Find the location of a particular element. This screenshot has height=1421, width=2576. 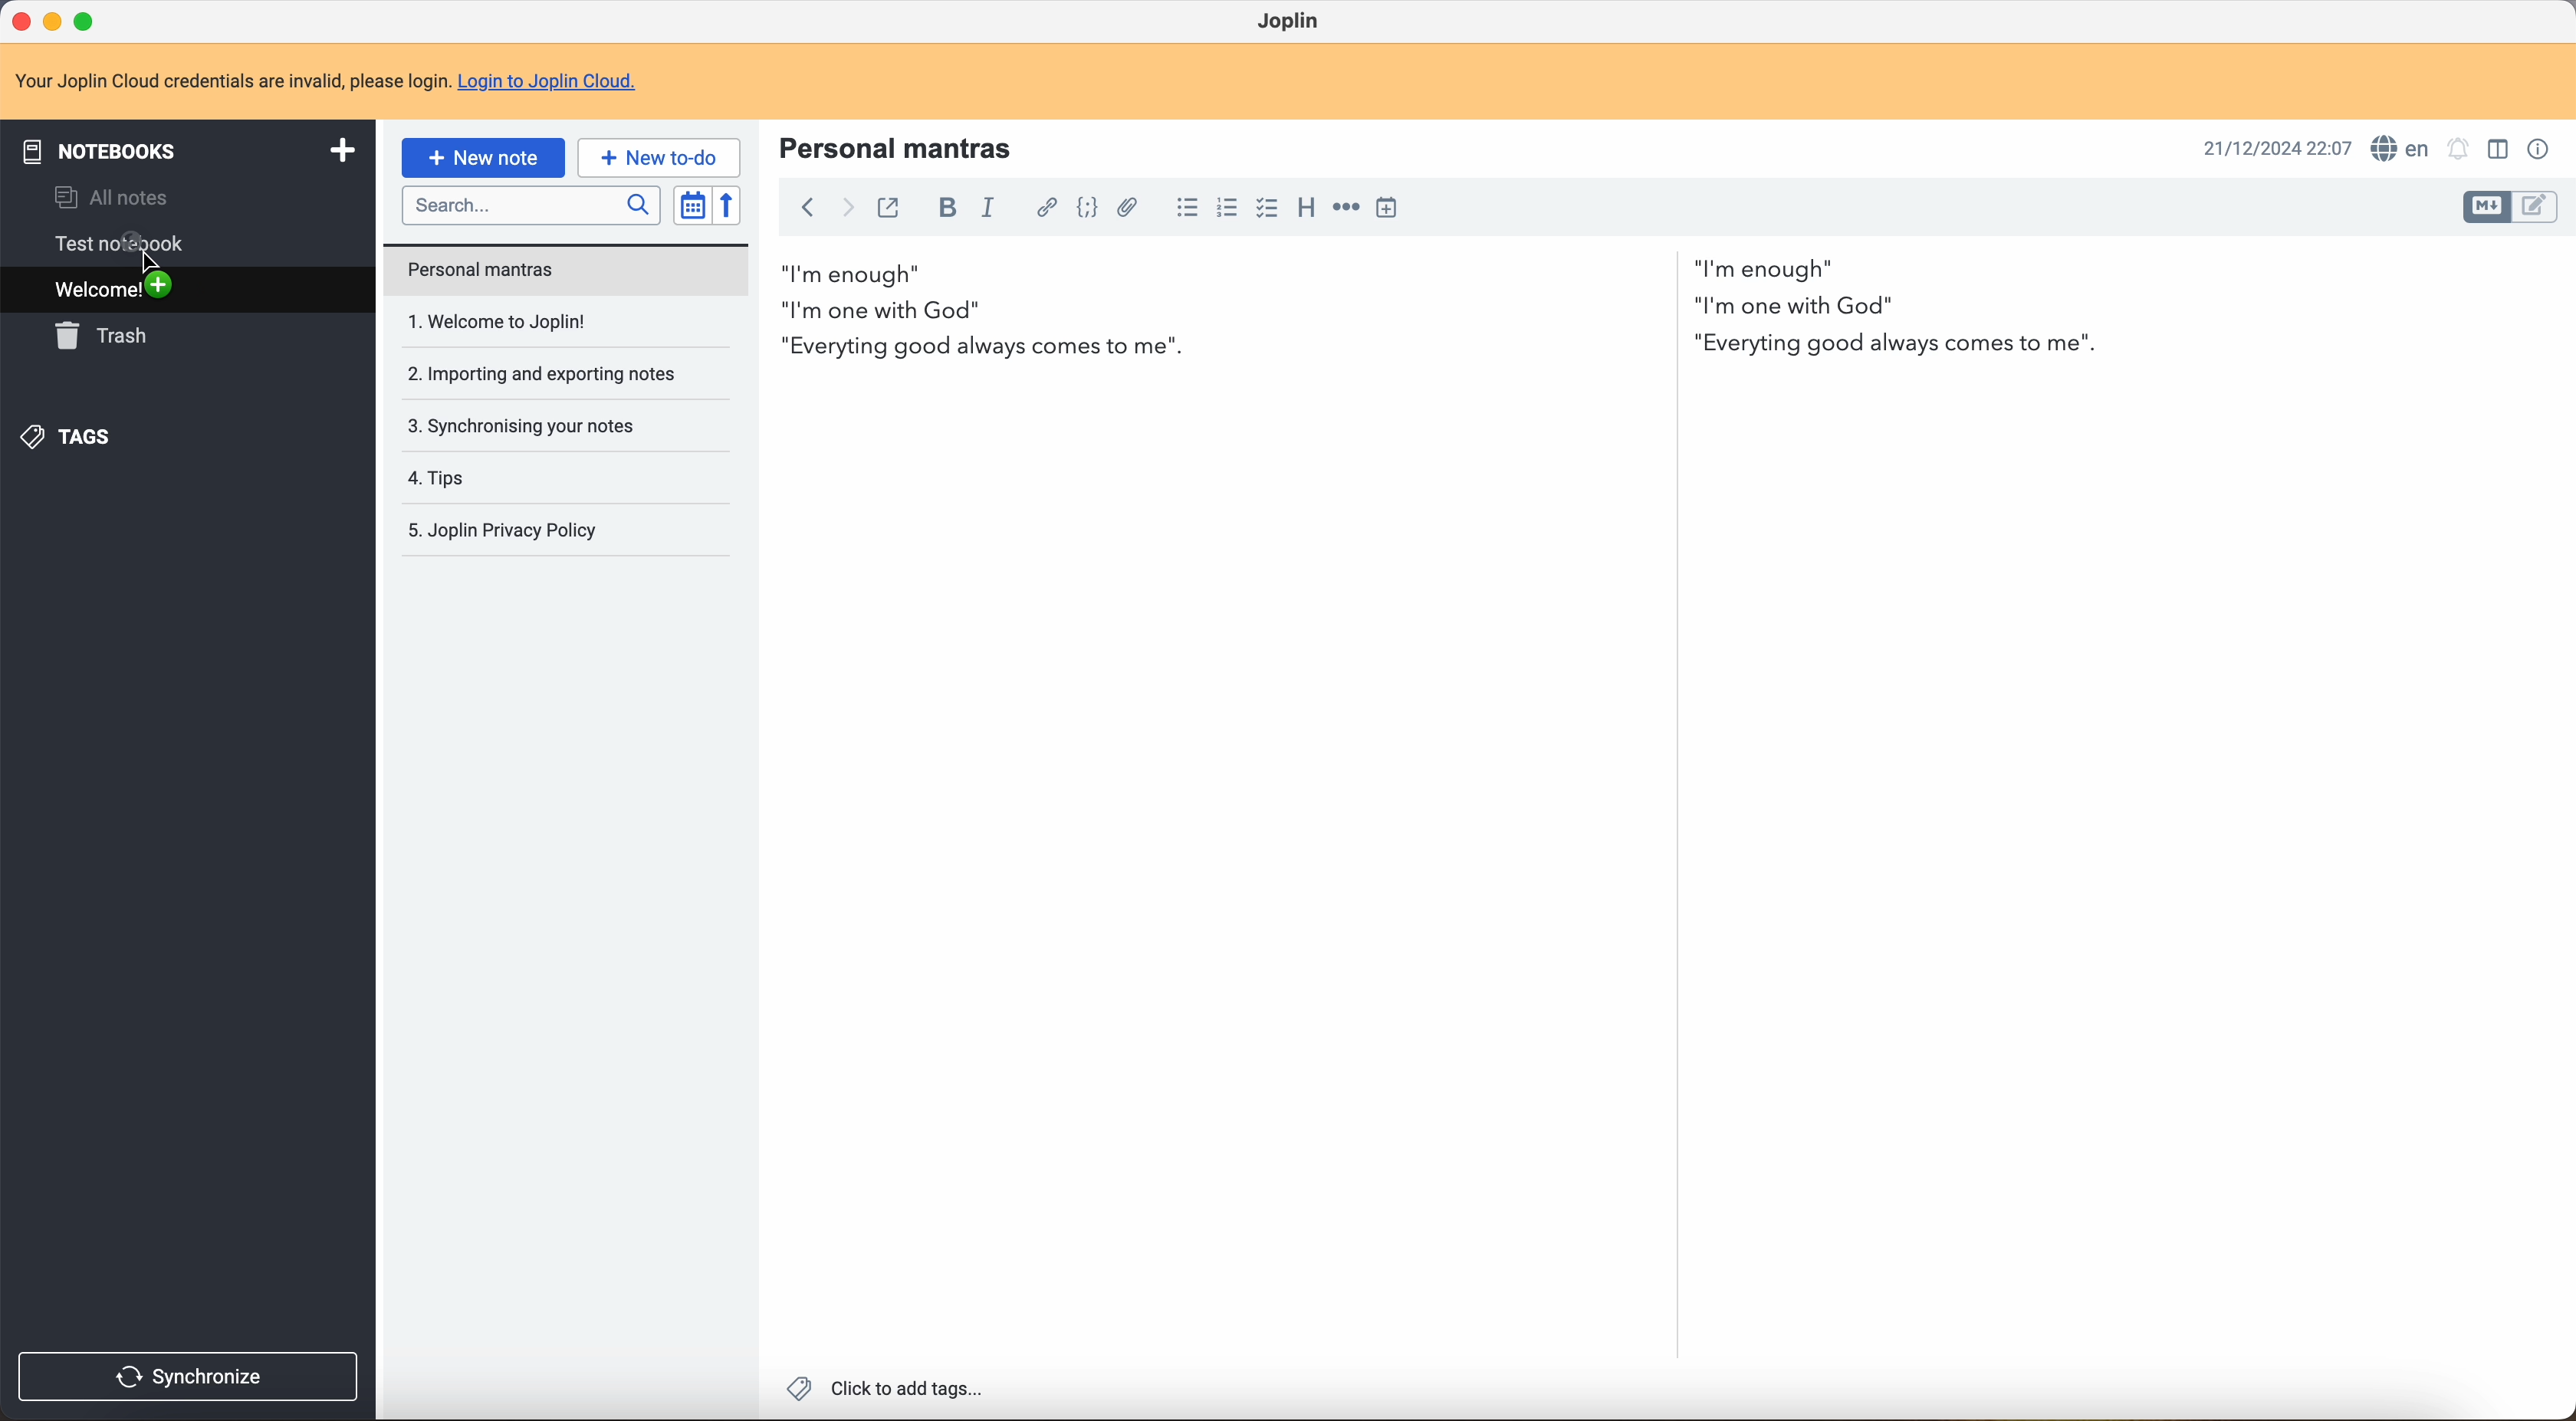

search bar is located at coordinates (531, 206).